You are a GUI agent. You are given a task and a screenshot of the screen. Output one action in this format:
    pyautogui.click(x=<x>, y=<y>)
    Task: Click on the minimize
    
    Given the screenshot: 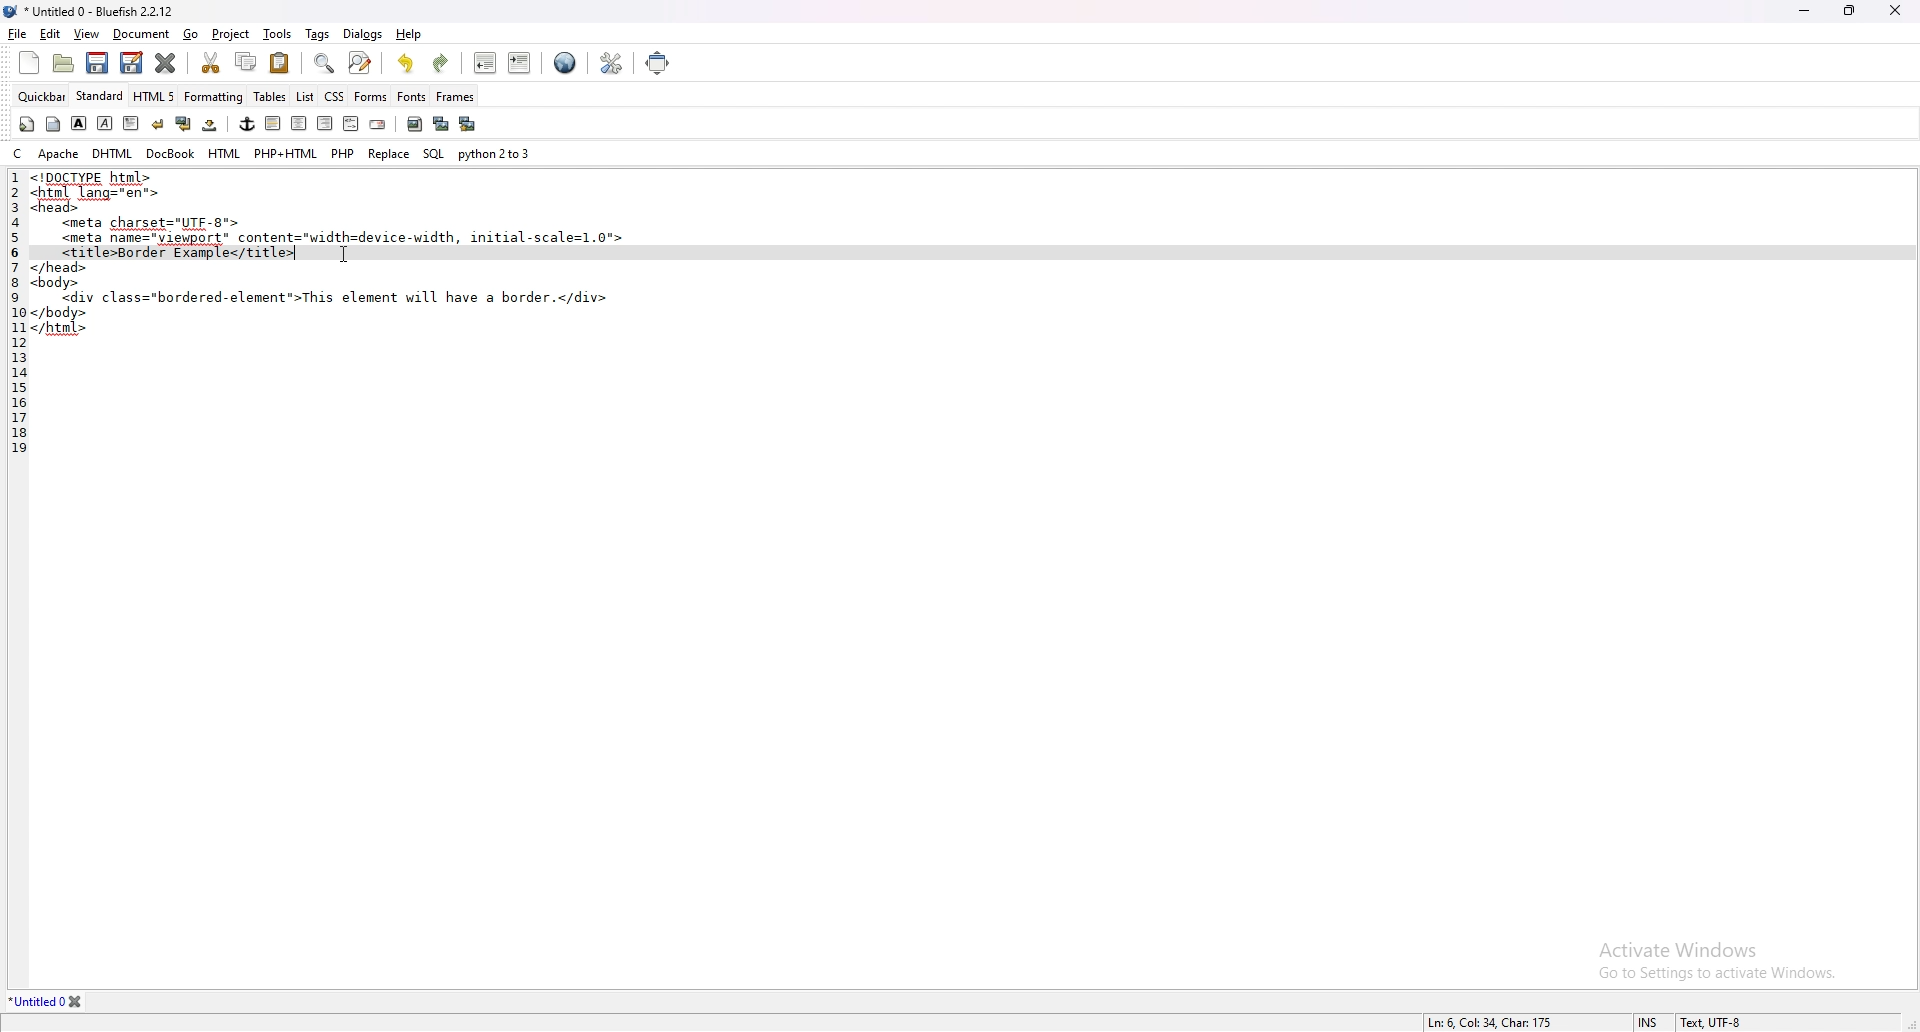 What is the action you would take?
    pyautogui.click(x=1807, y=10)
    